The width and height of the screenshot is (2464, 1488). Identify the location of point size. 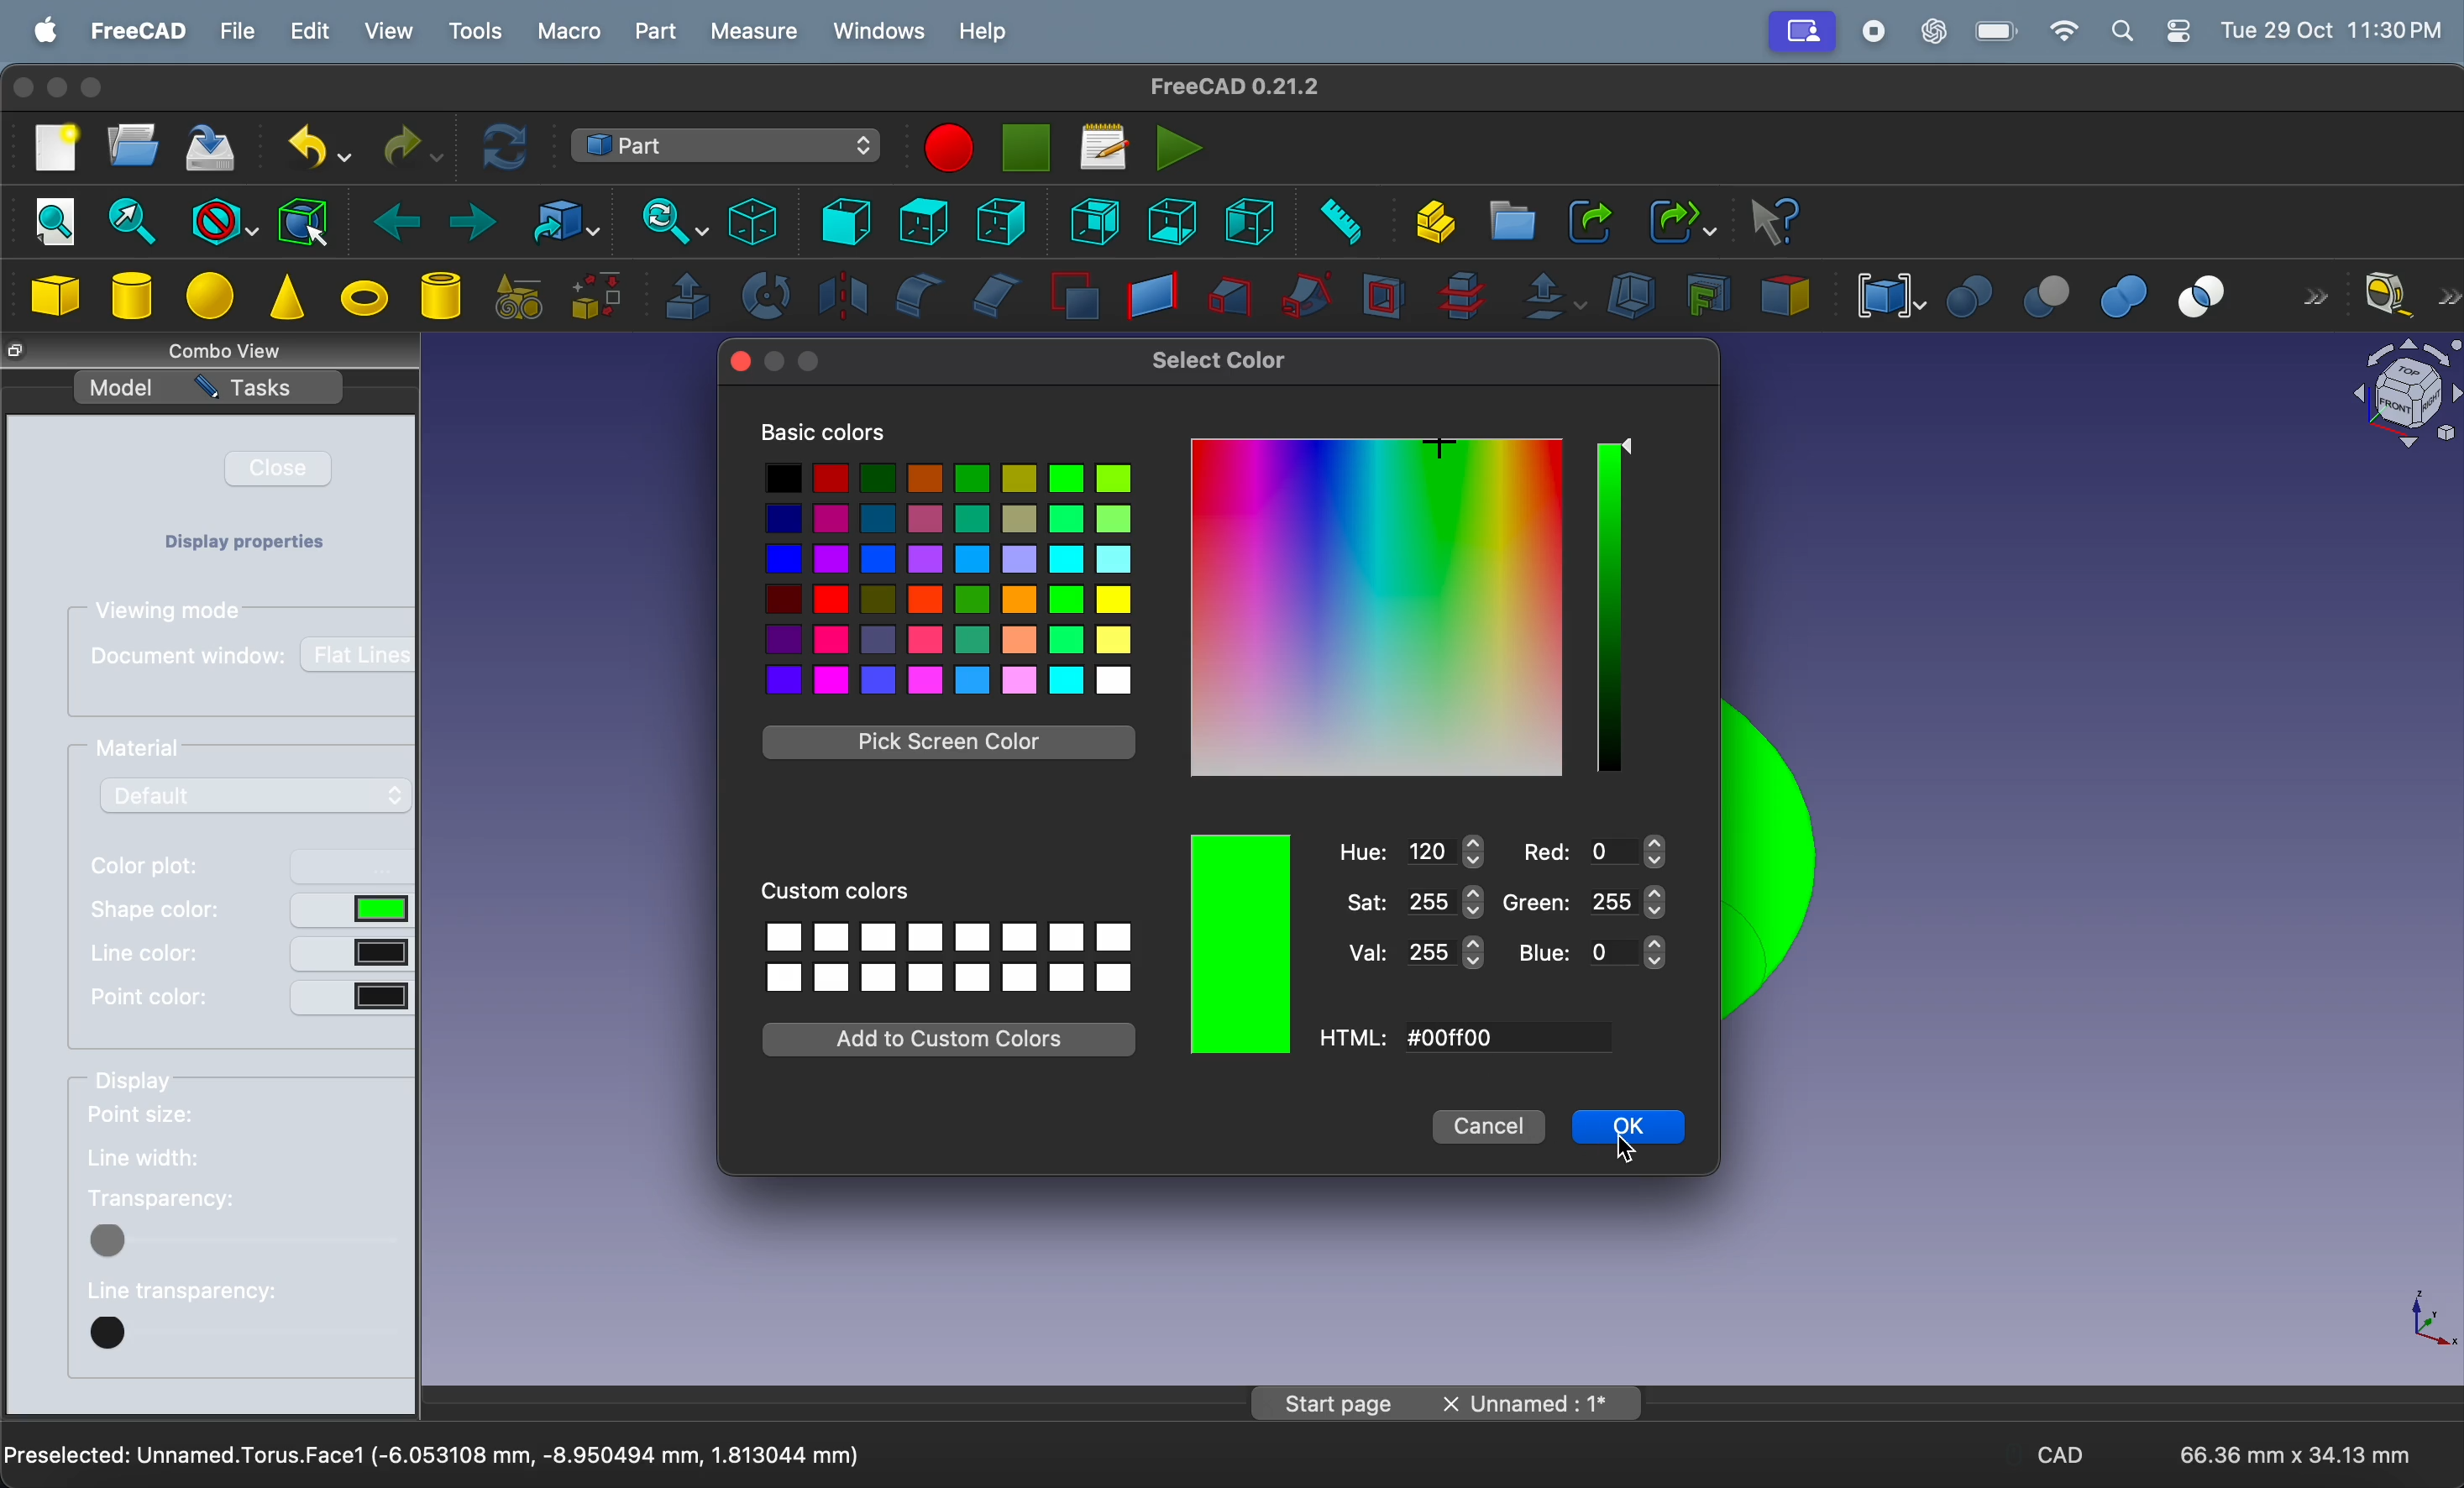
(170, 1118).